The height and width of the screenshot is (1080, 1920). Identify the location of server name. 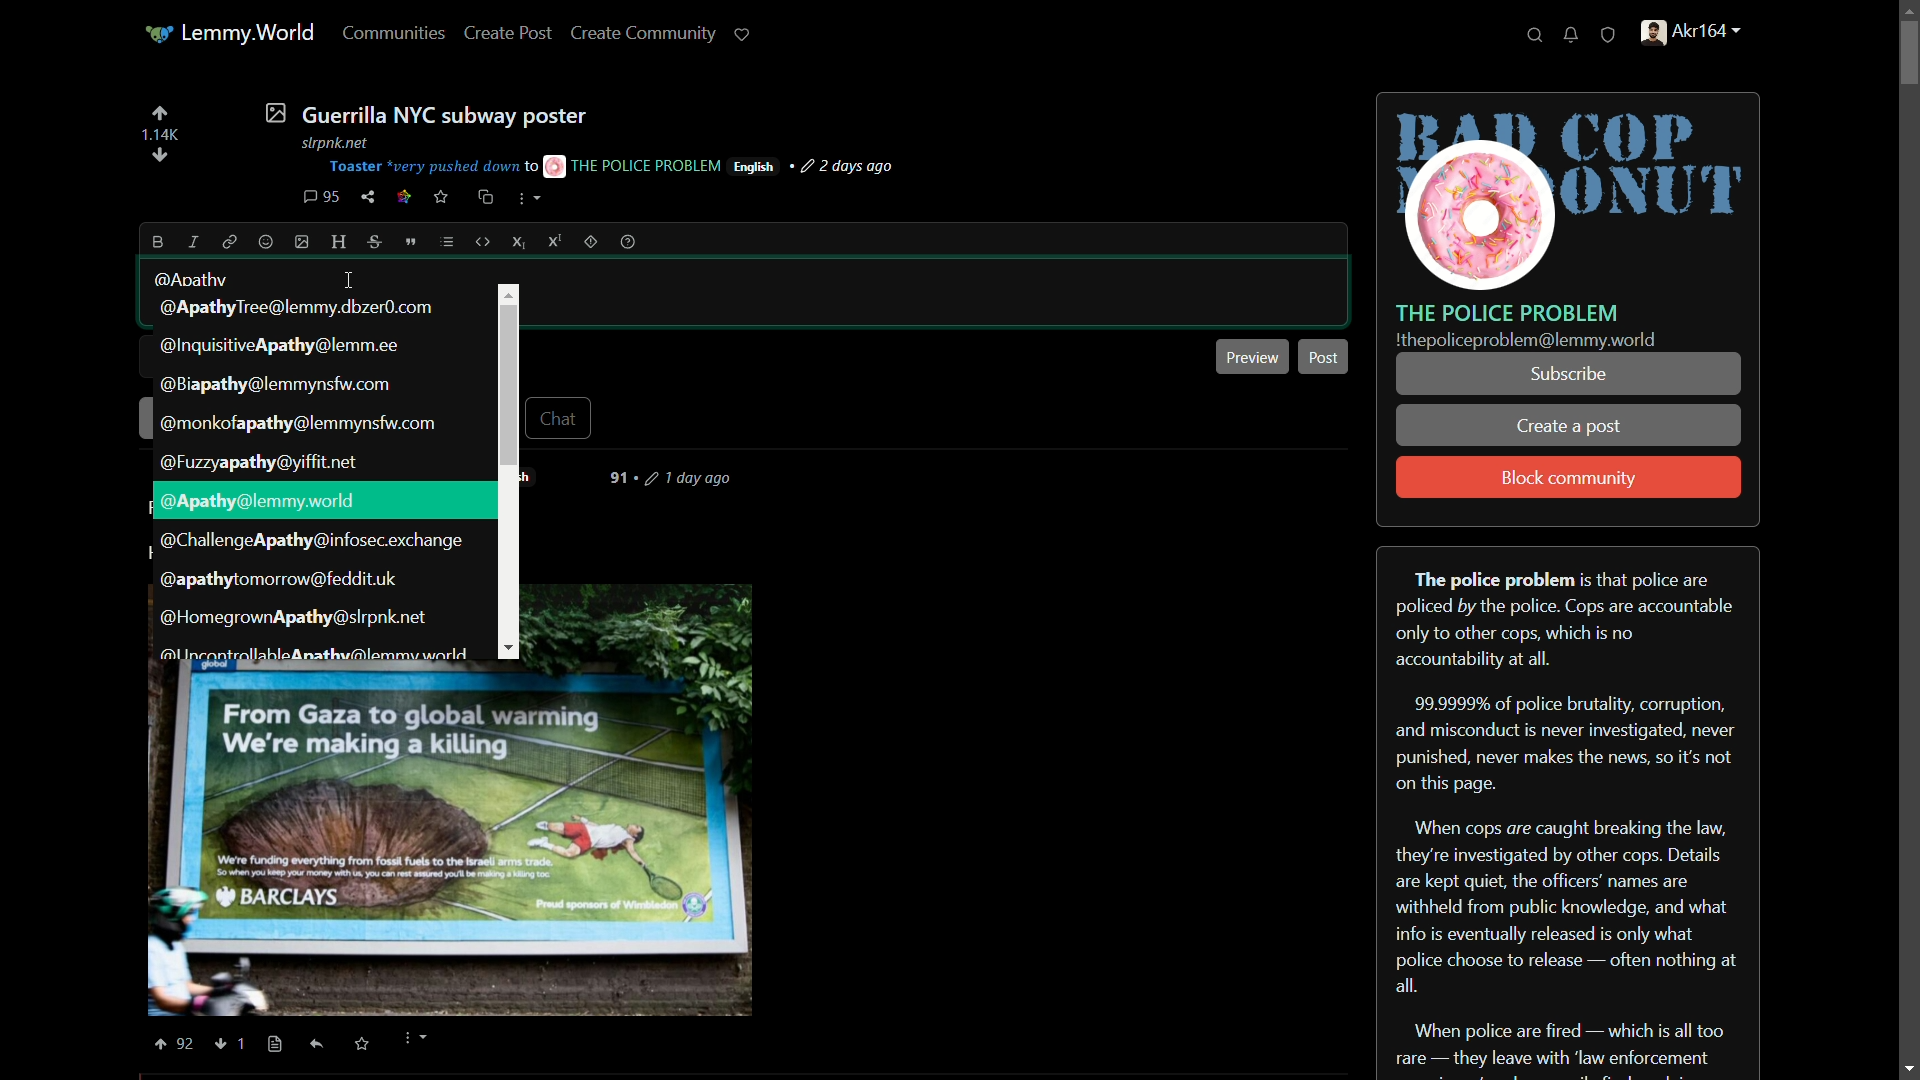
(1508, 312).